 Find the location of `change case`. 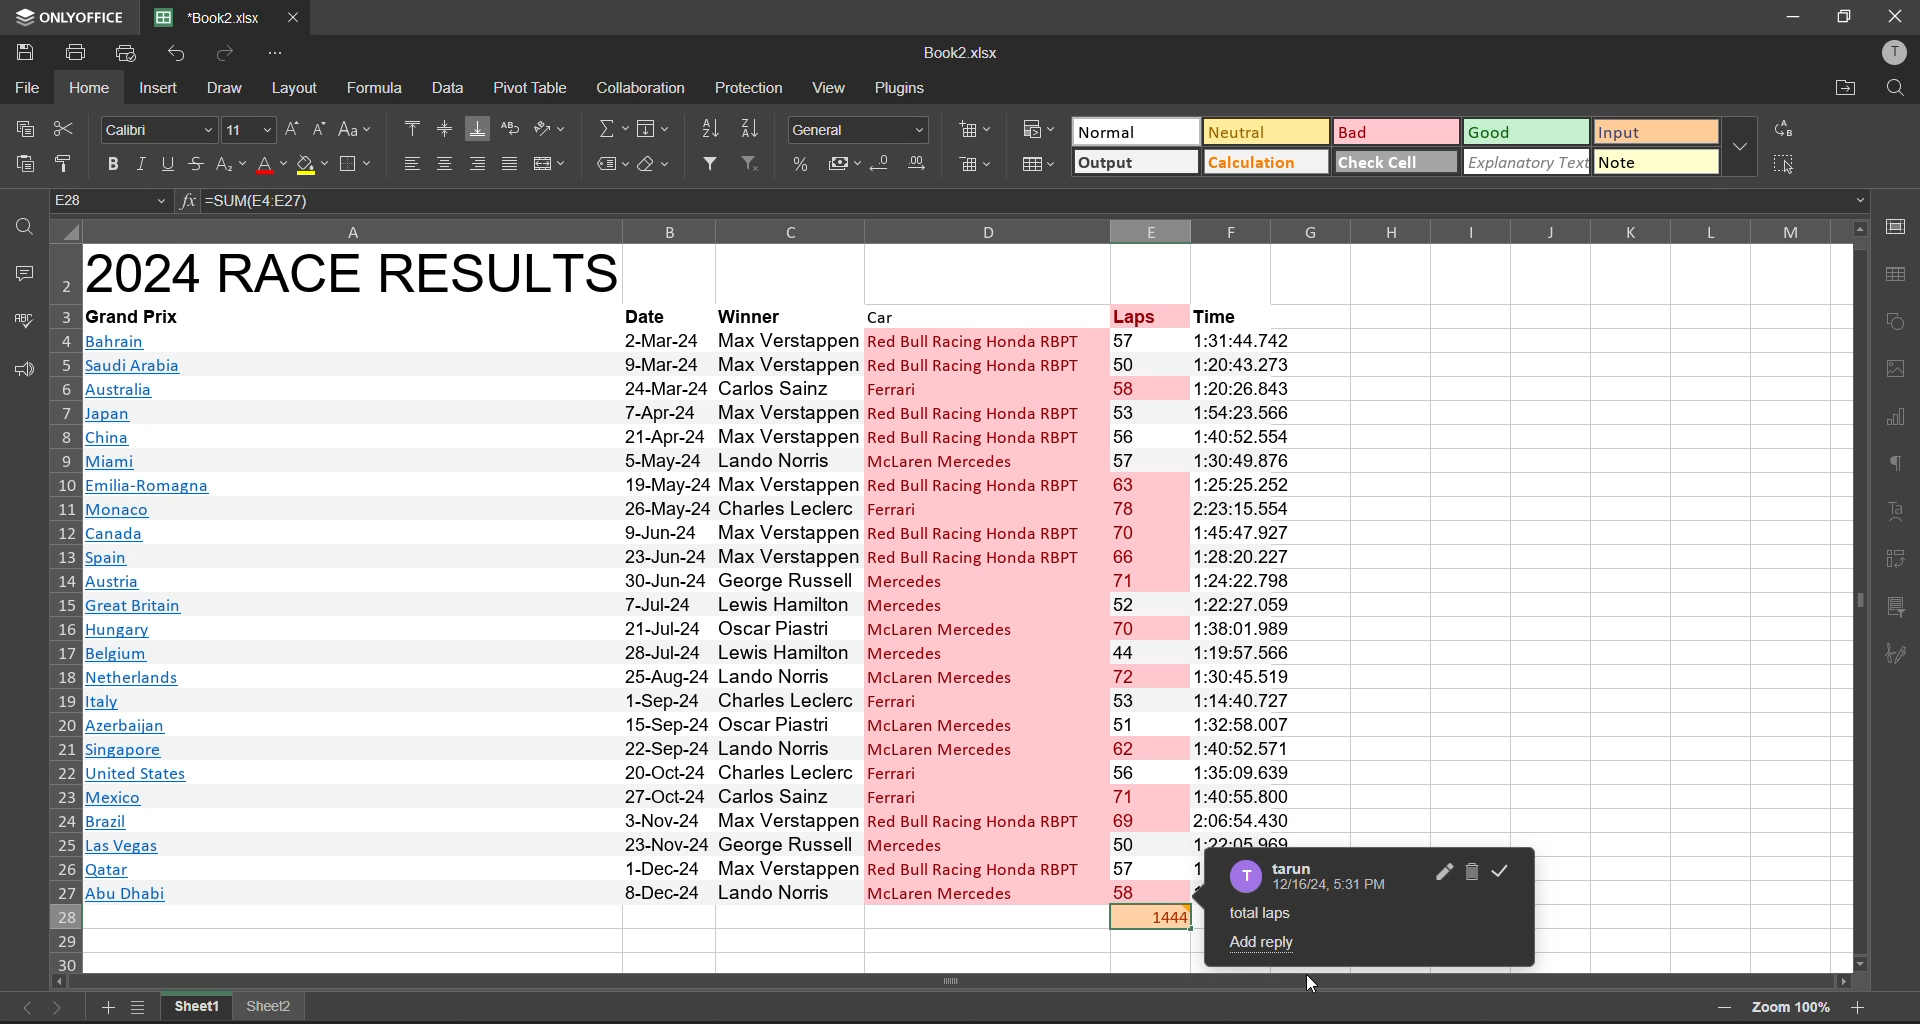

change case is located at coordinates (354, 129).